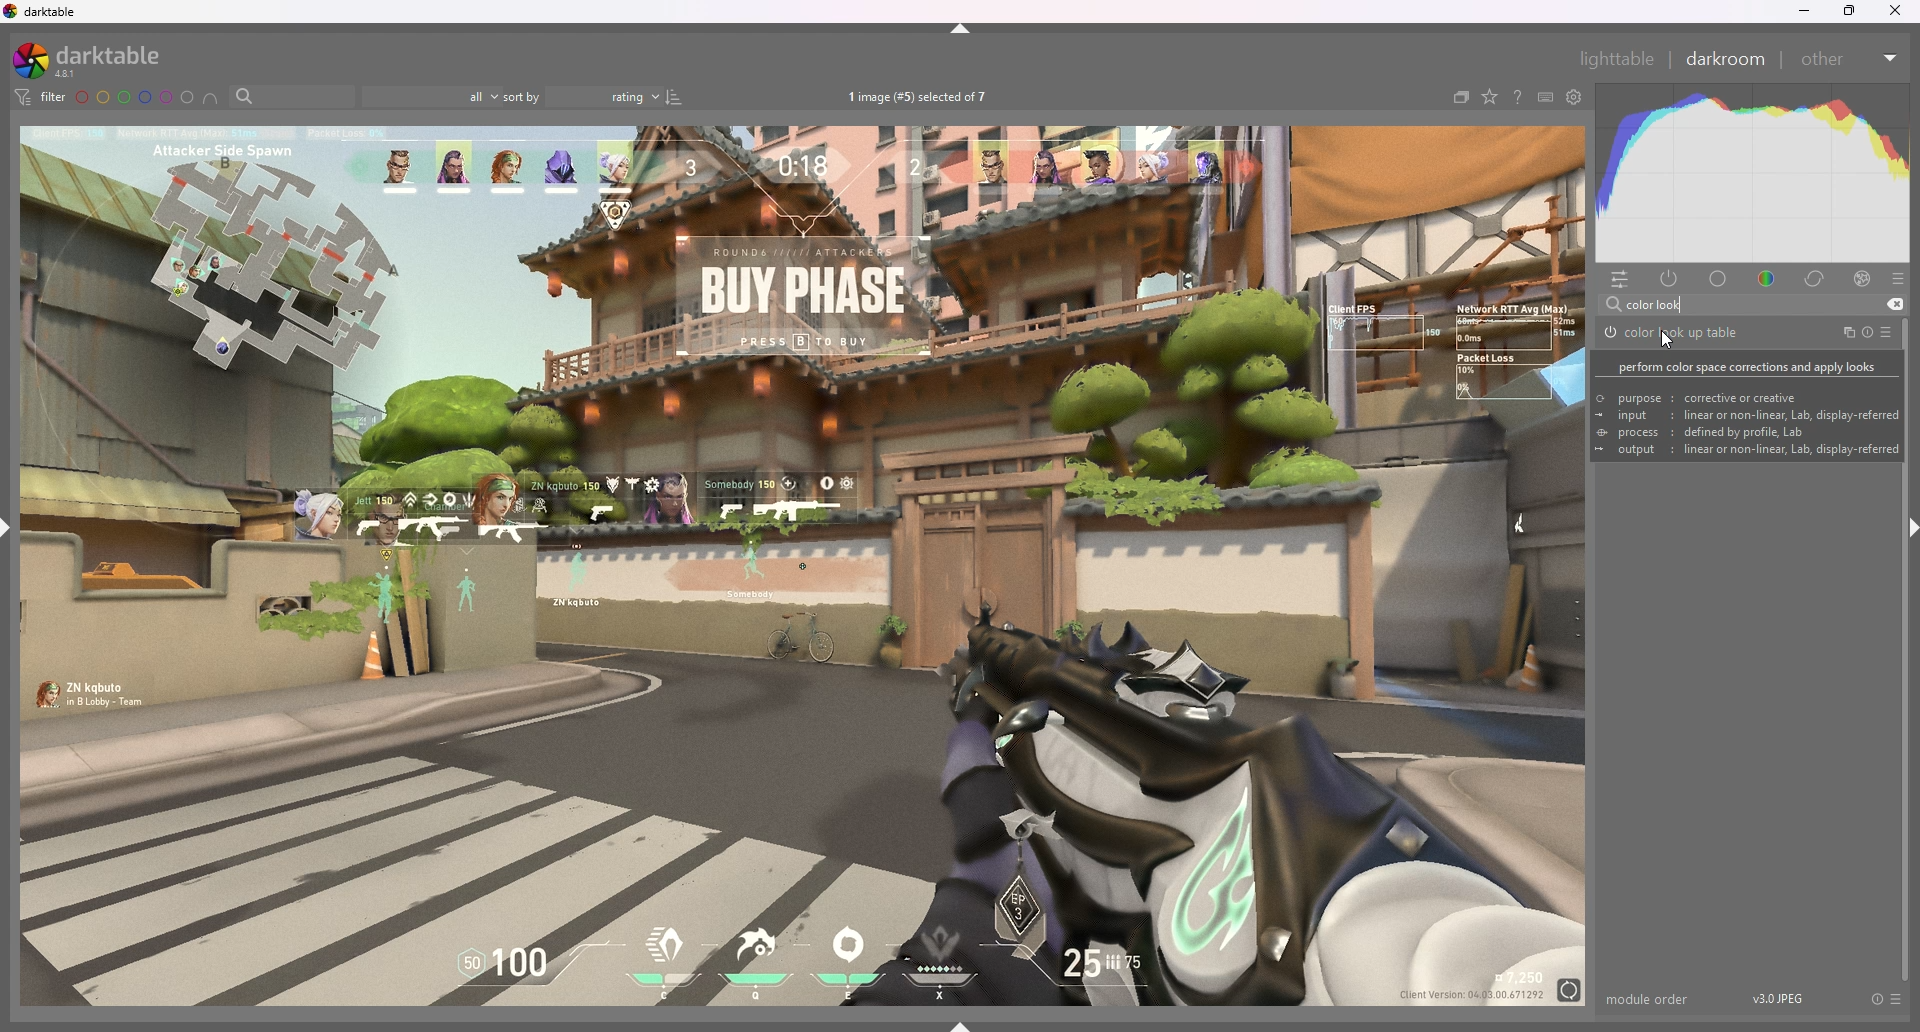 The image size is (1920, 1032). I want to click on hide, so click(961, 29).